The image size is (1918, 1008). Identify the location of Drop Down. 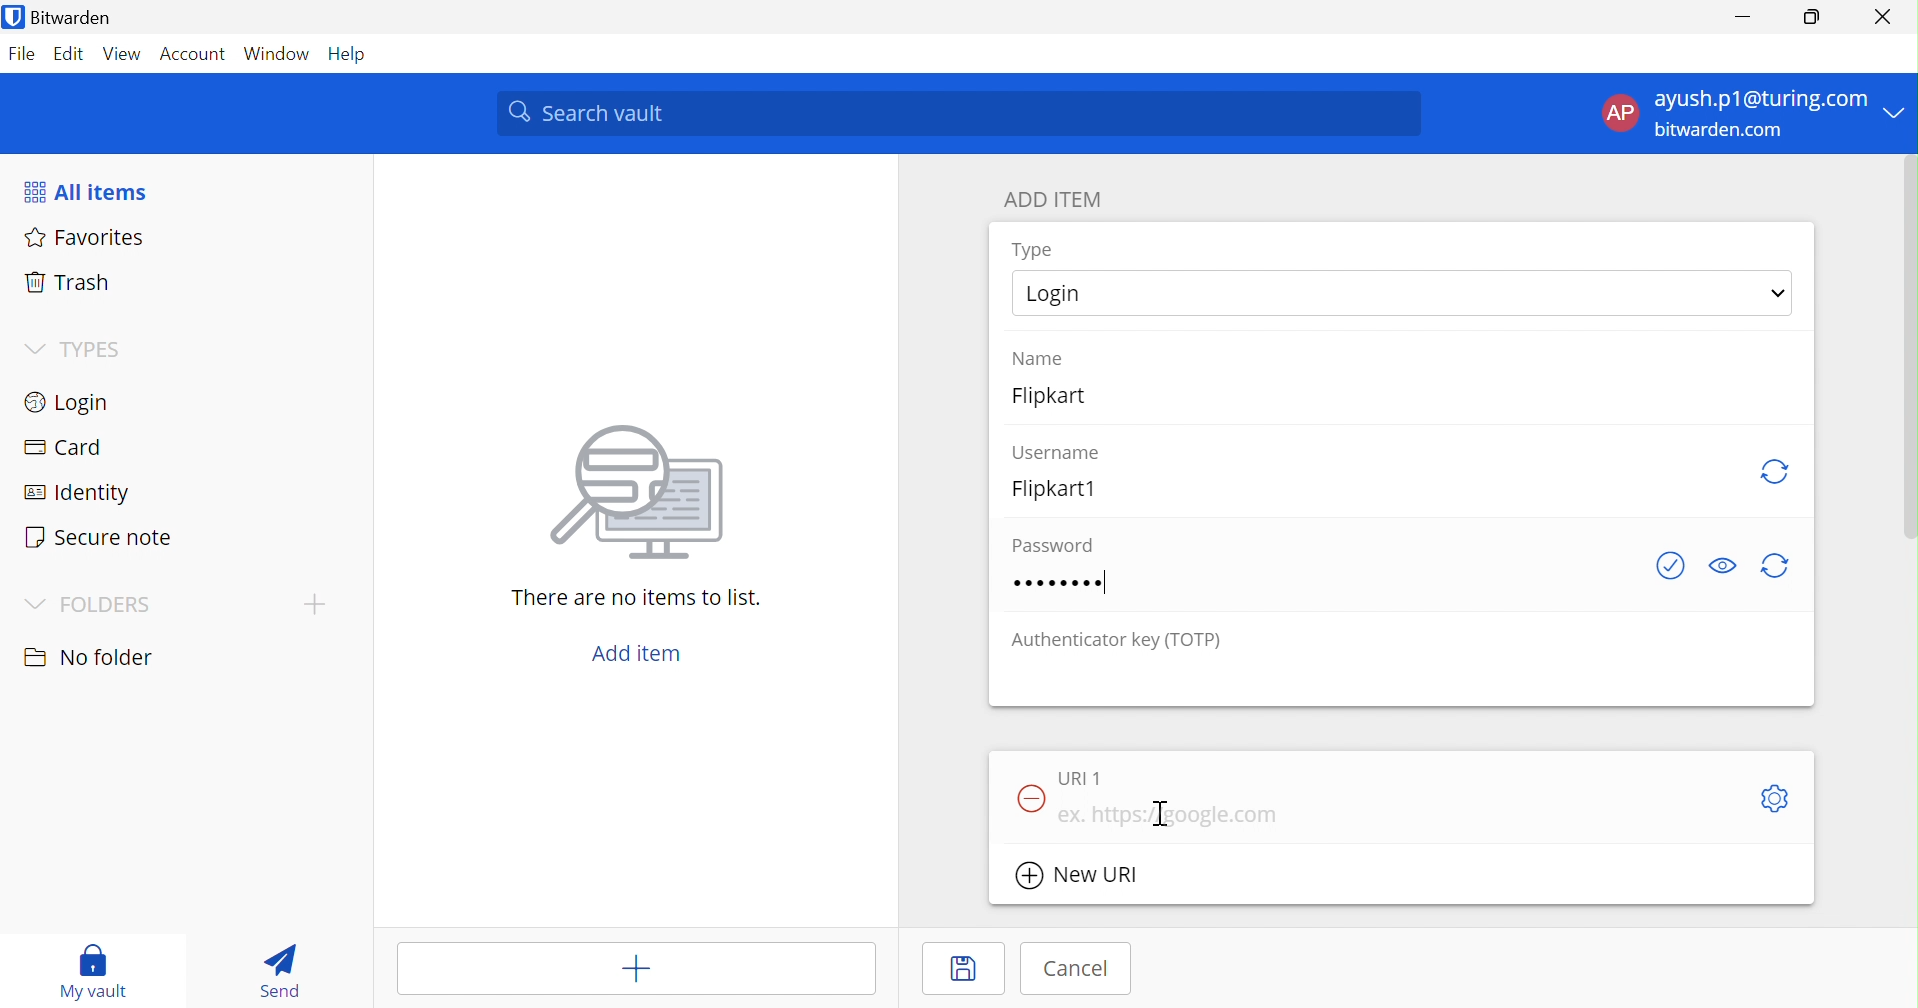
(32, 346).